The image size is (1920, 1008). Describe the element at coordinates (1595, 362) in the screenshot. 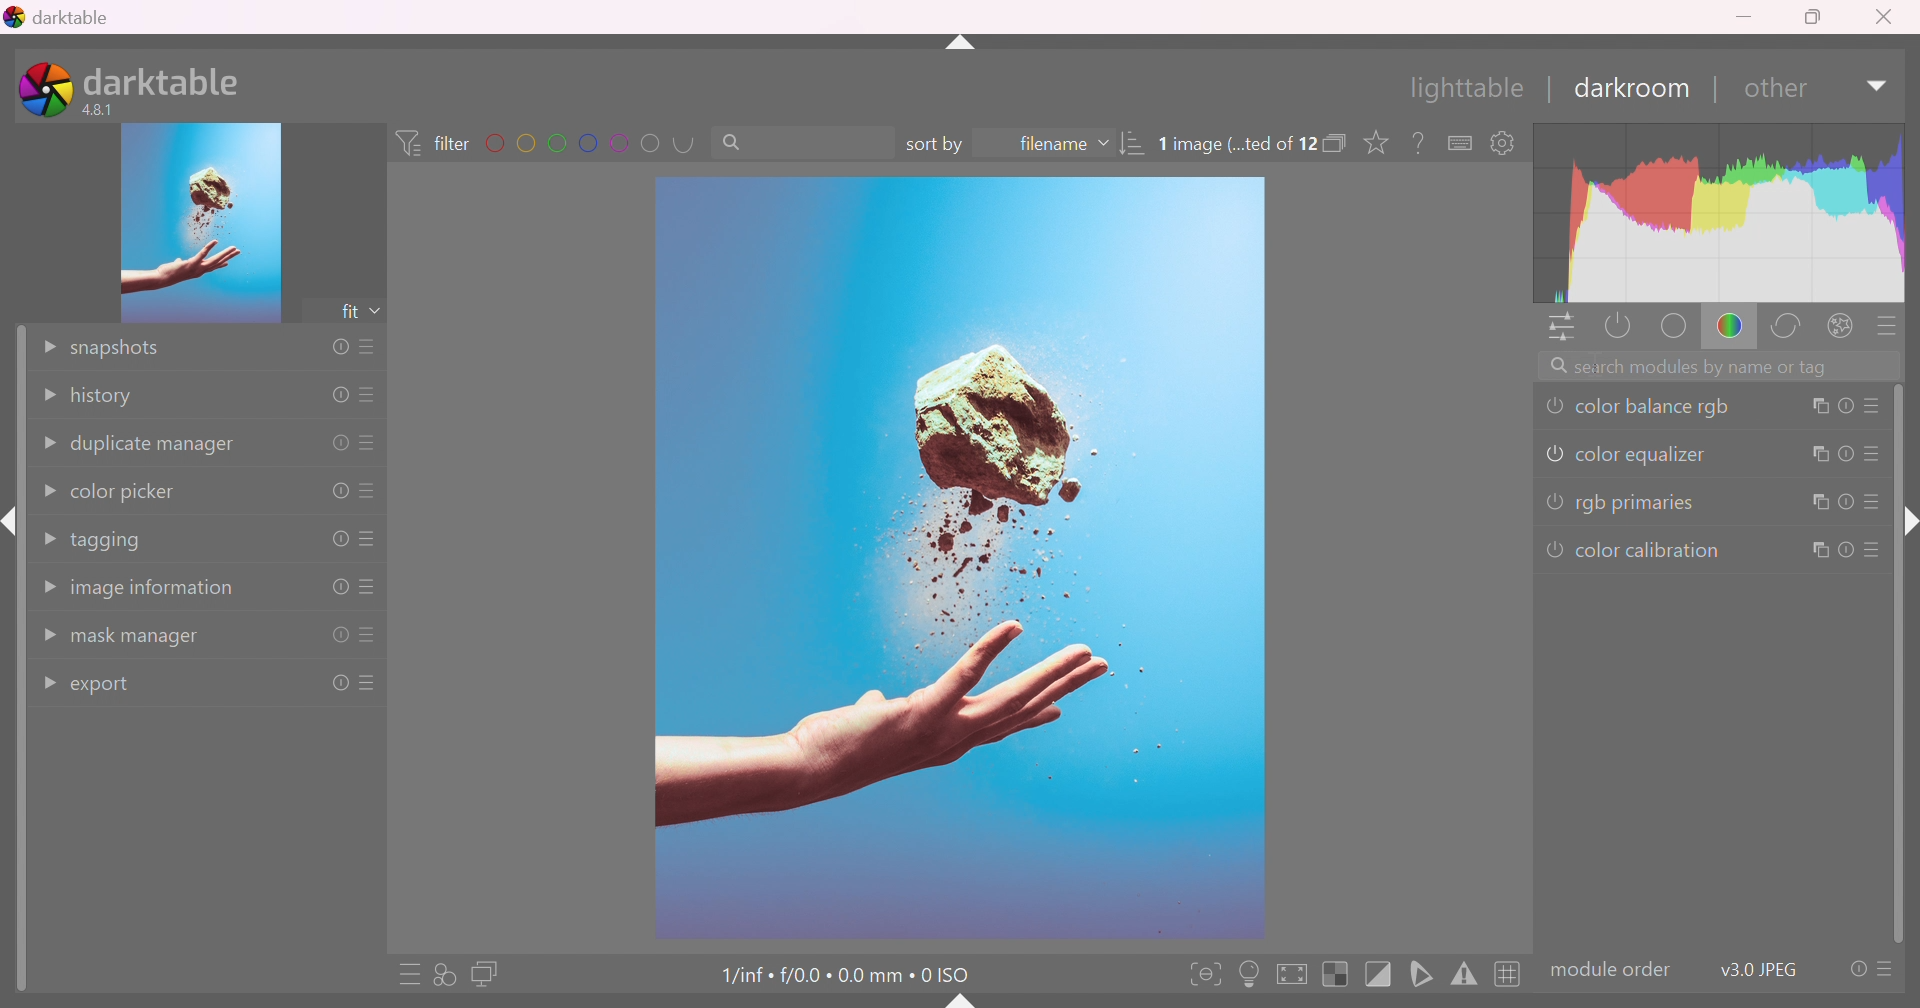

I see `text cursor` at that location.